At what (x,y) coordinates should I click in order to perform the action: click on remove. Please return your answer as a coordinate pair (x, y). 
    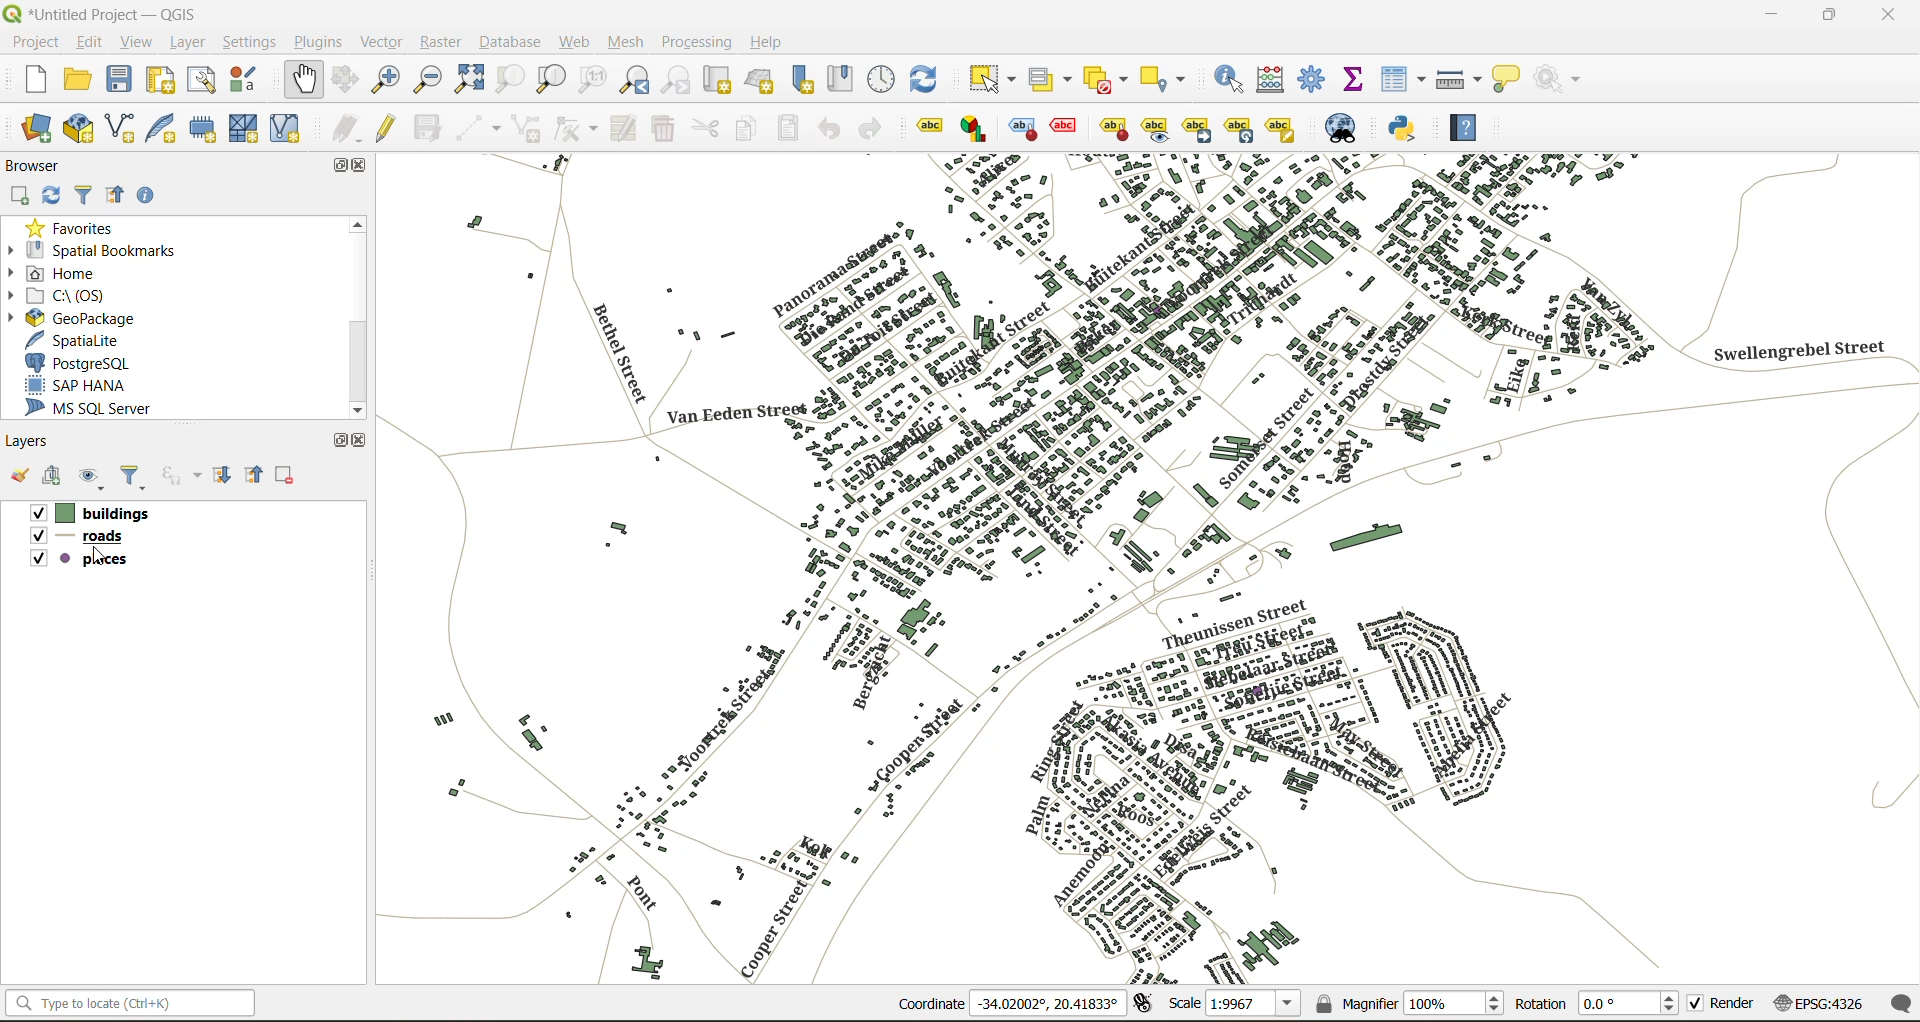
    Looking at the image, I should click on (283, 478).